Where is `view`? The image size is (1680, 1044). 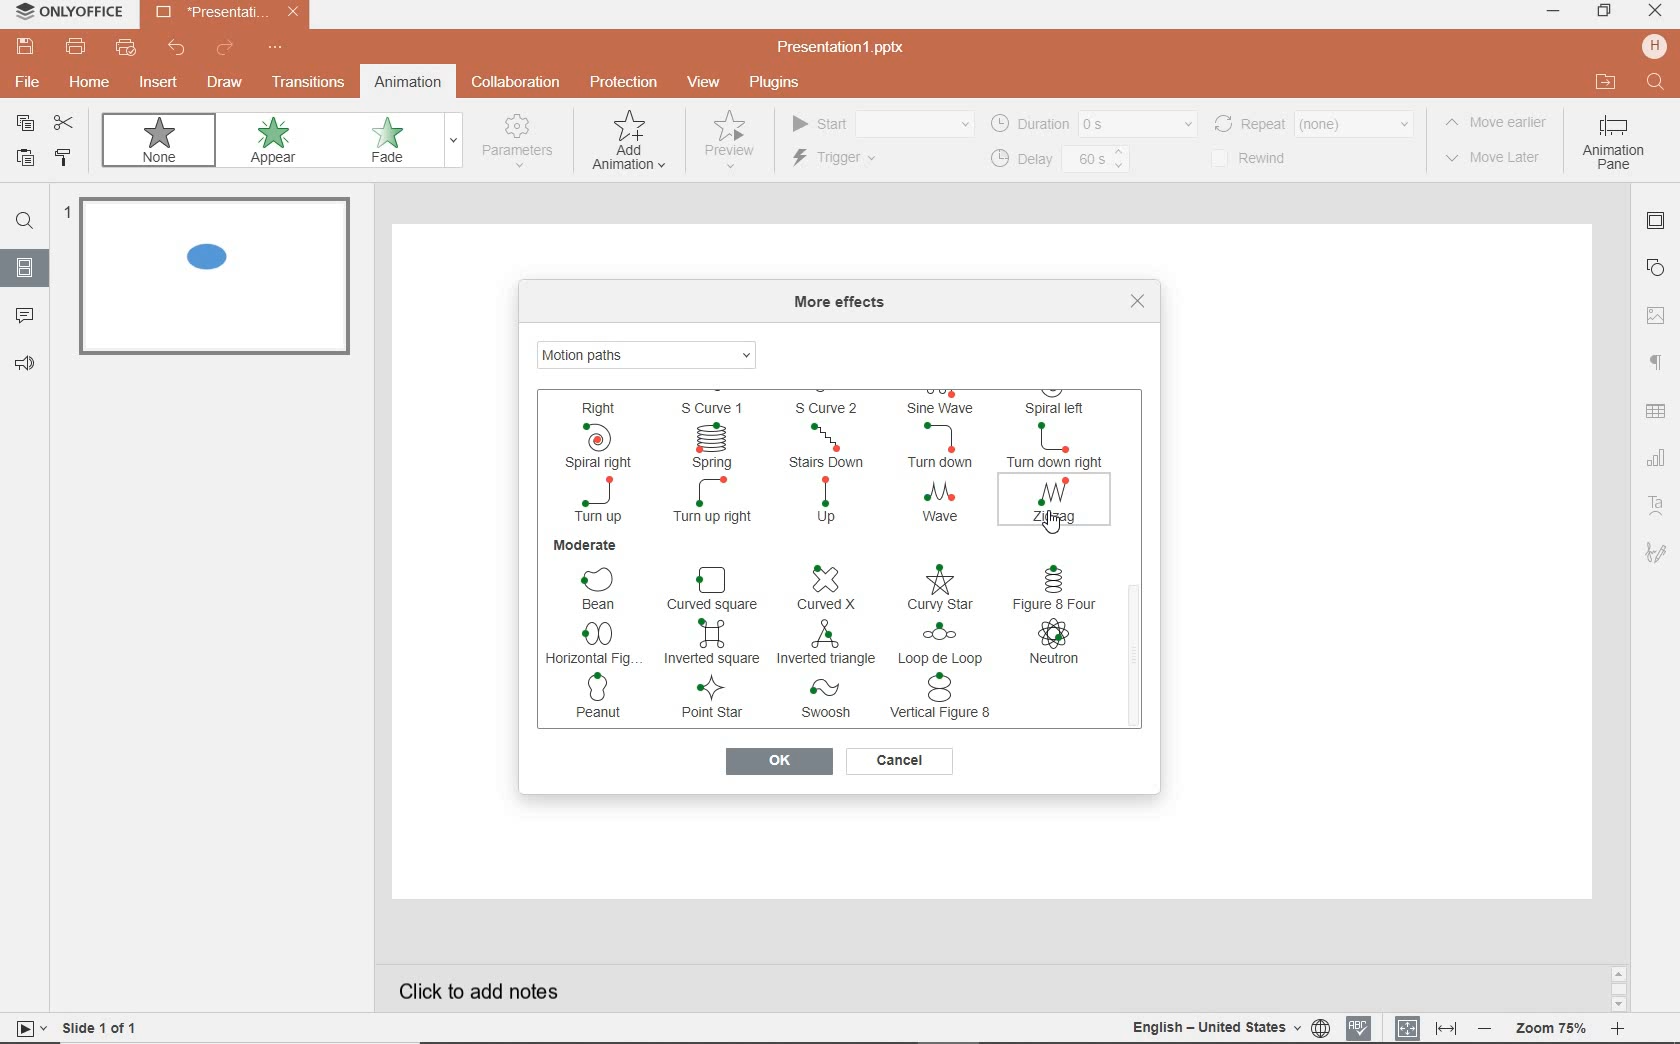
view is located at coordinates (707, 83).